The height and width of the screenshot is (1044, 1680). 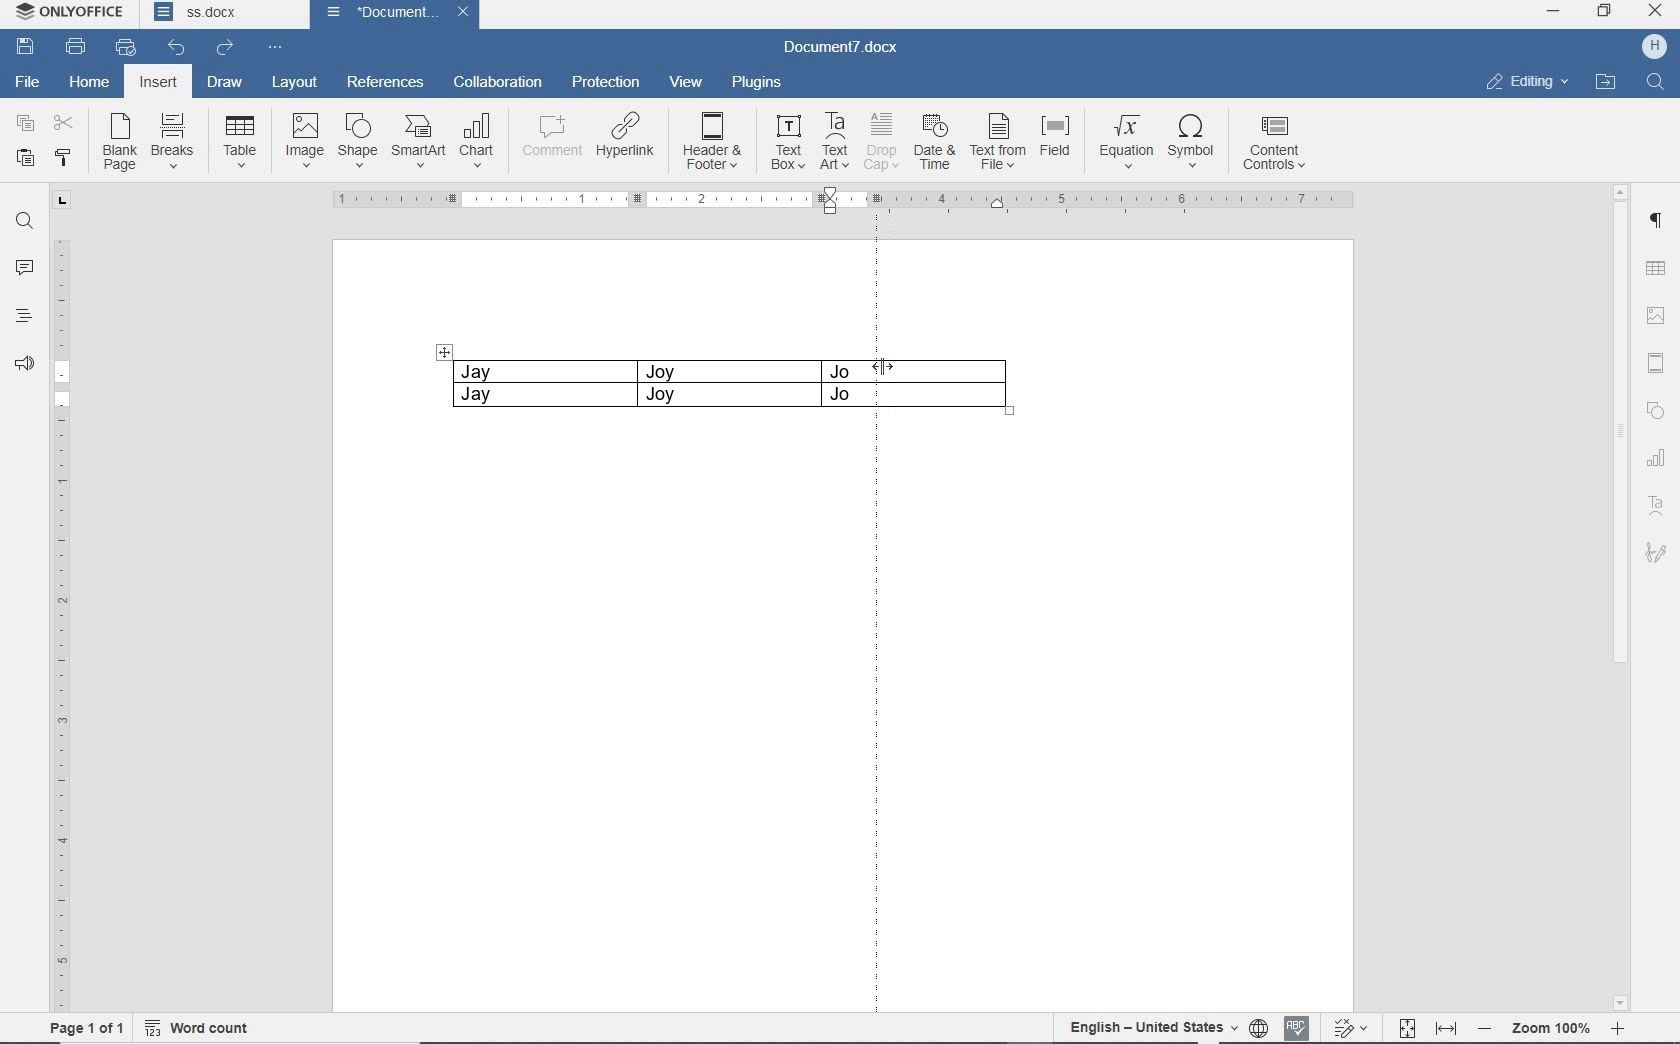 I want to click on TEXT LANGUAGE, so click(x=1150, y=1027).